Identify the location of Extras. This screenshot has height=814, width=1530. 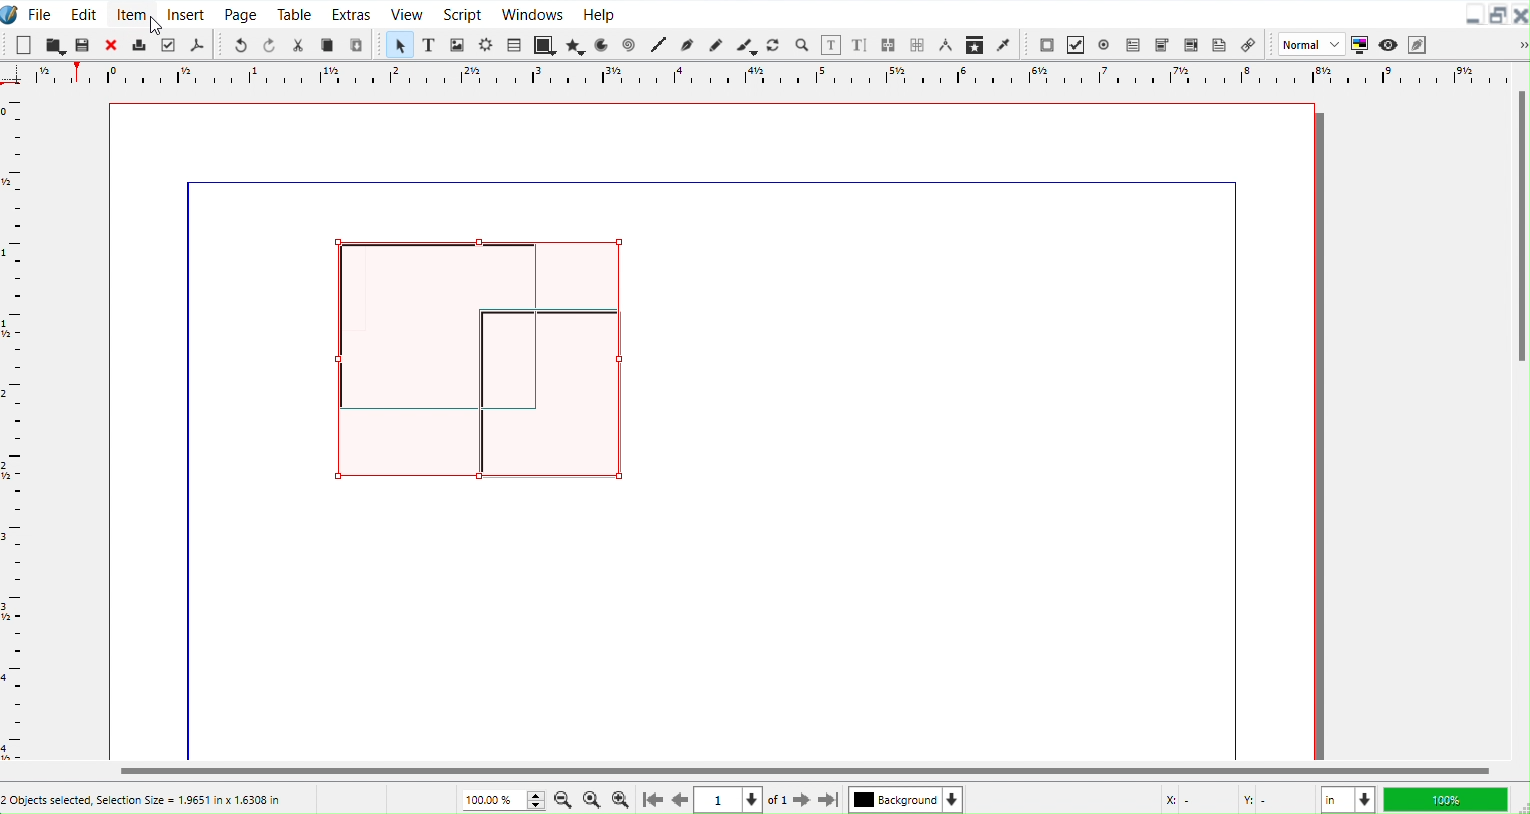
(352, 13).